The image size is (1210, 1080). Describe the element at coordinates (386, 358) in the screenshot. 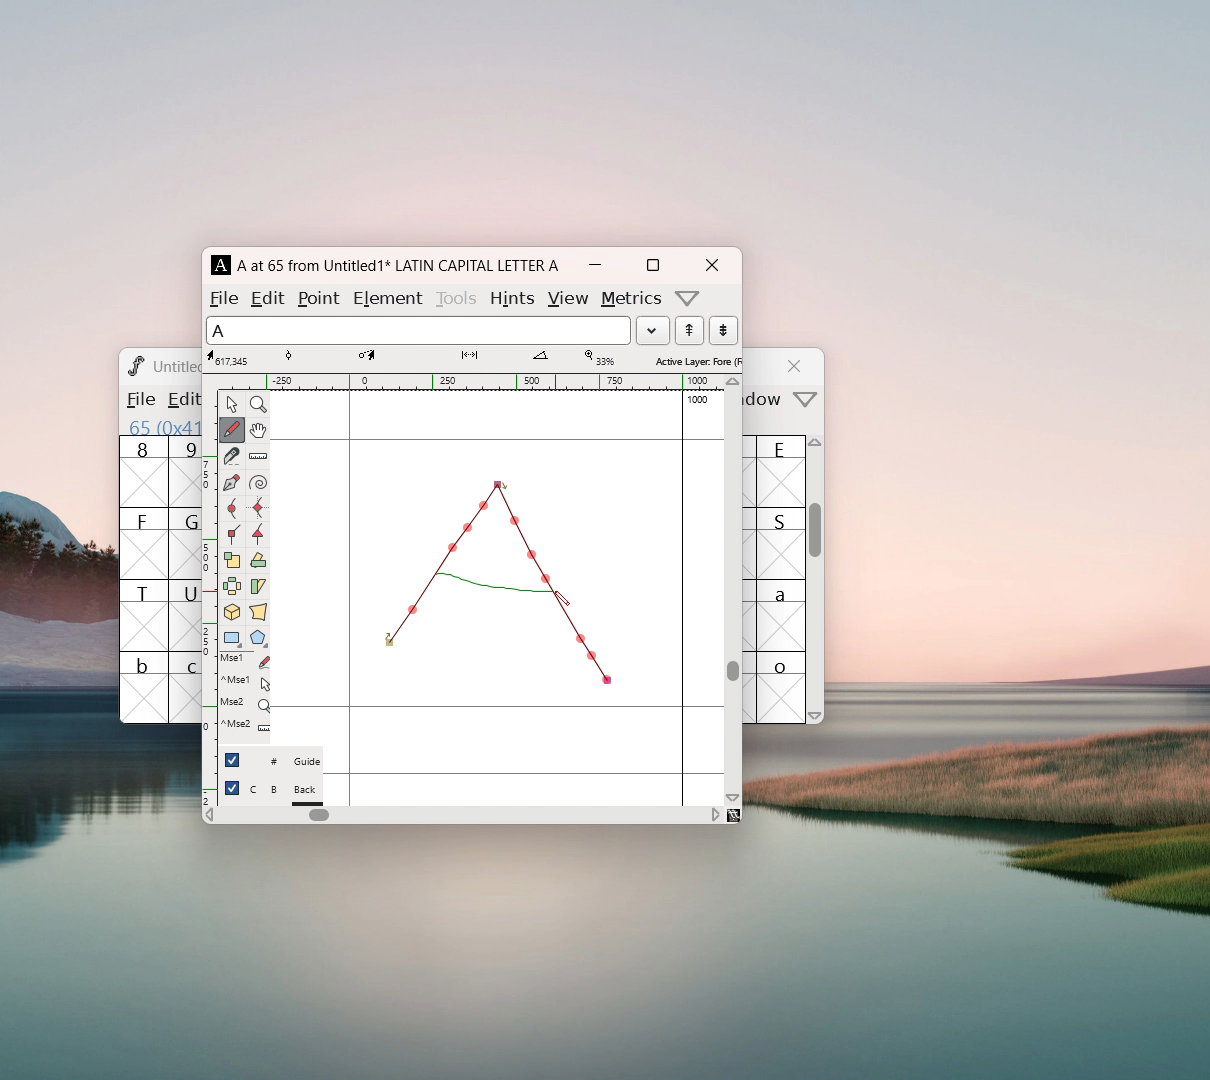

I see `coordinates of cursor destination` at that location.